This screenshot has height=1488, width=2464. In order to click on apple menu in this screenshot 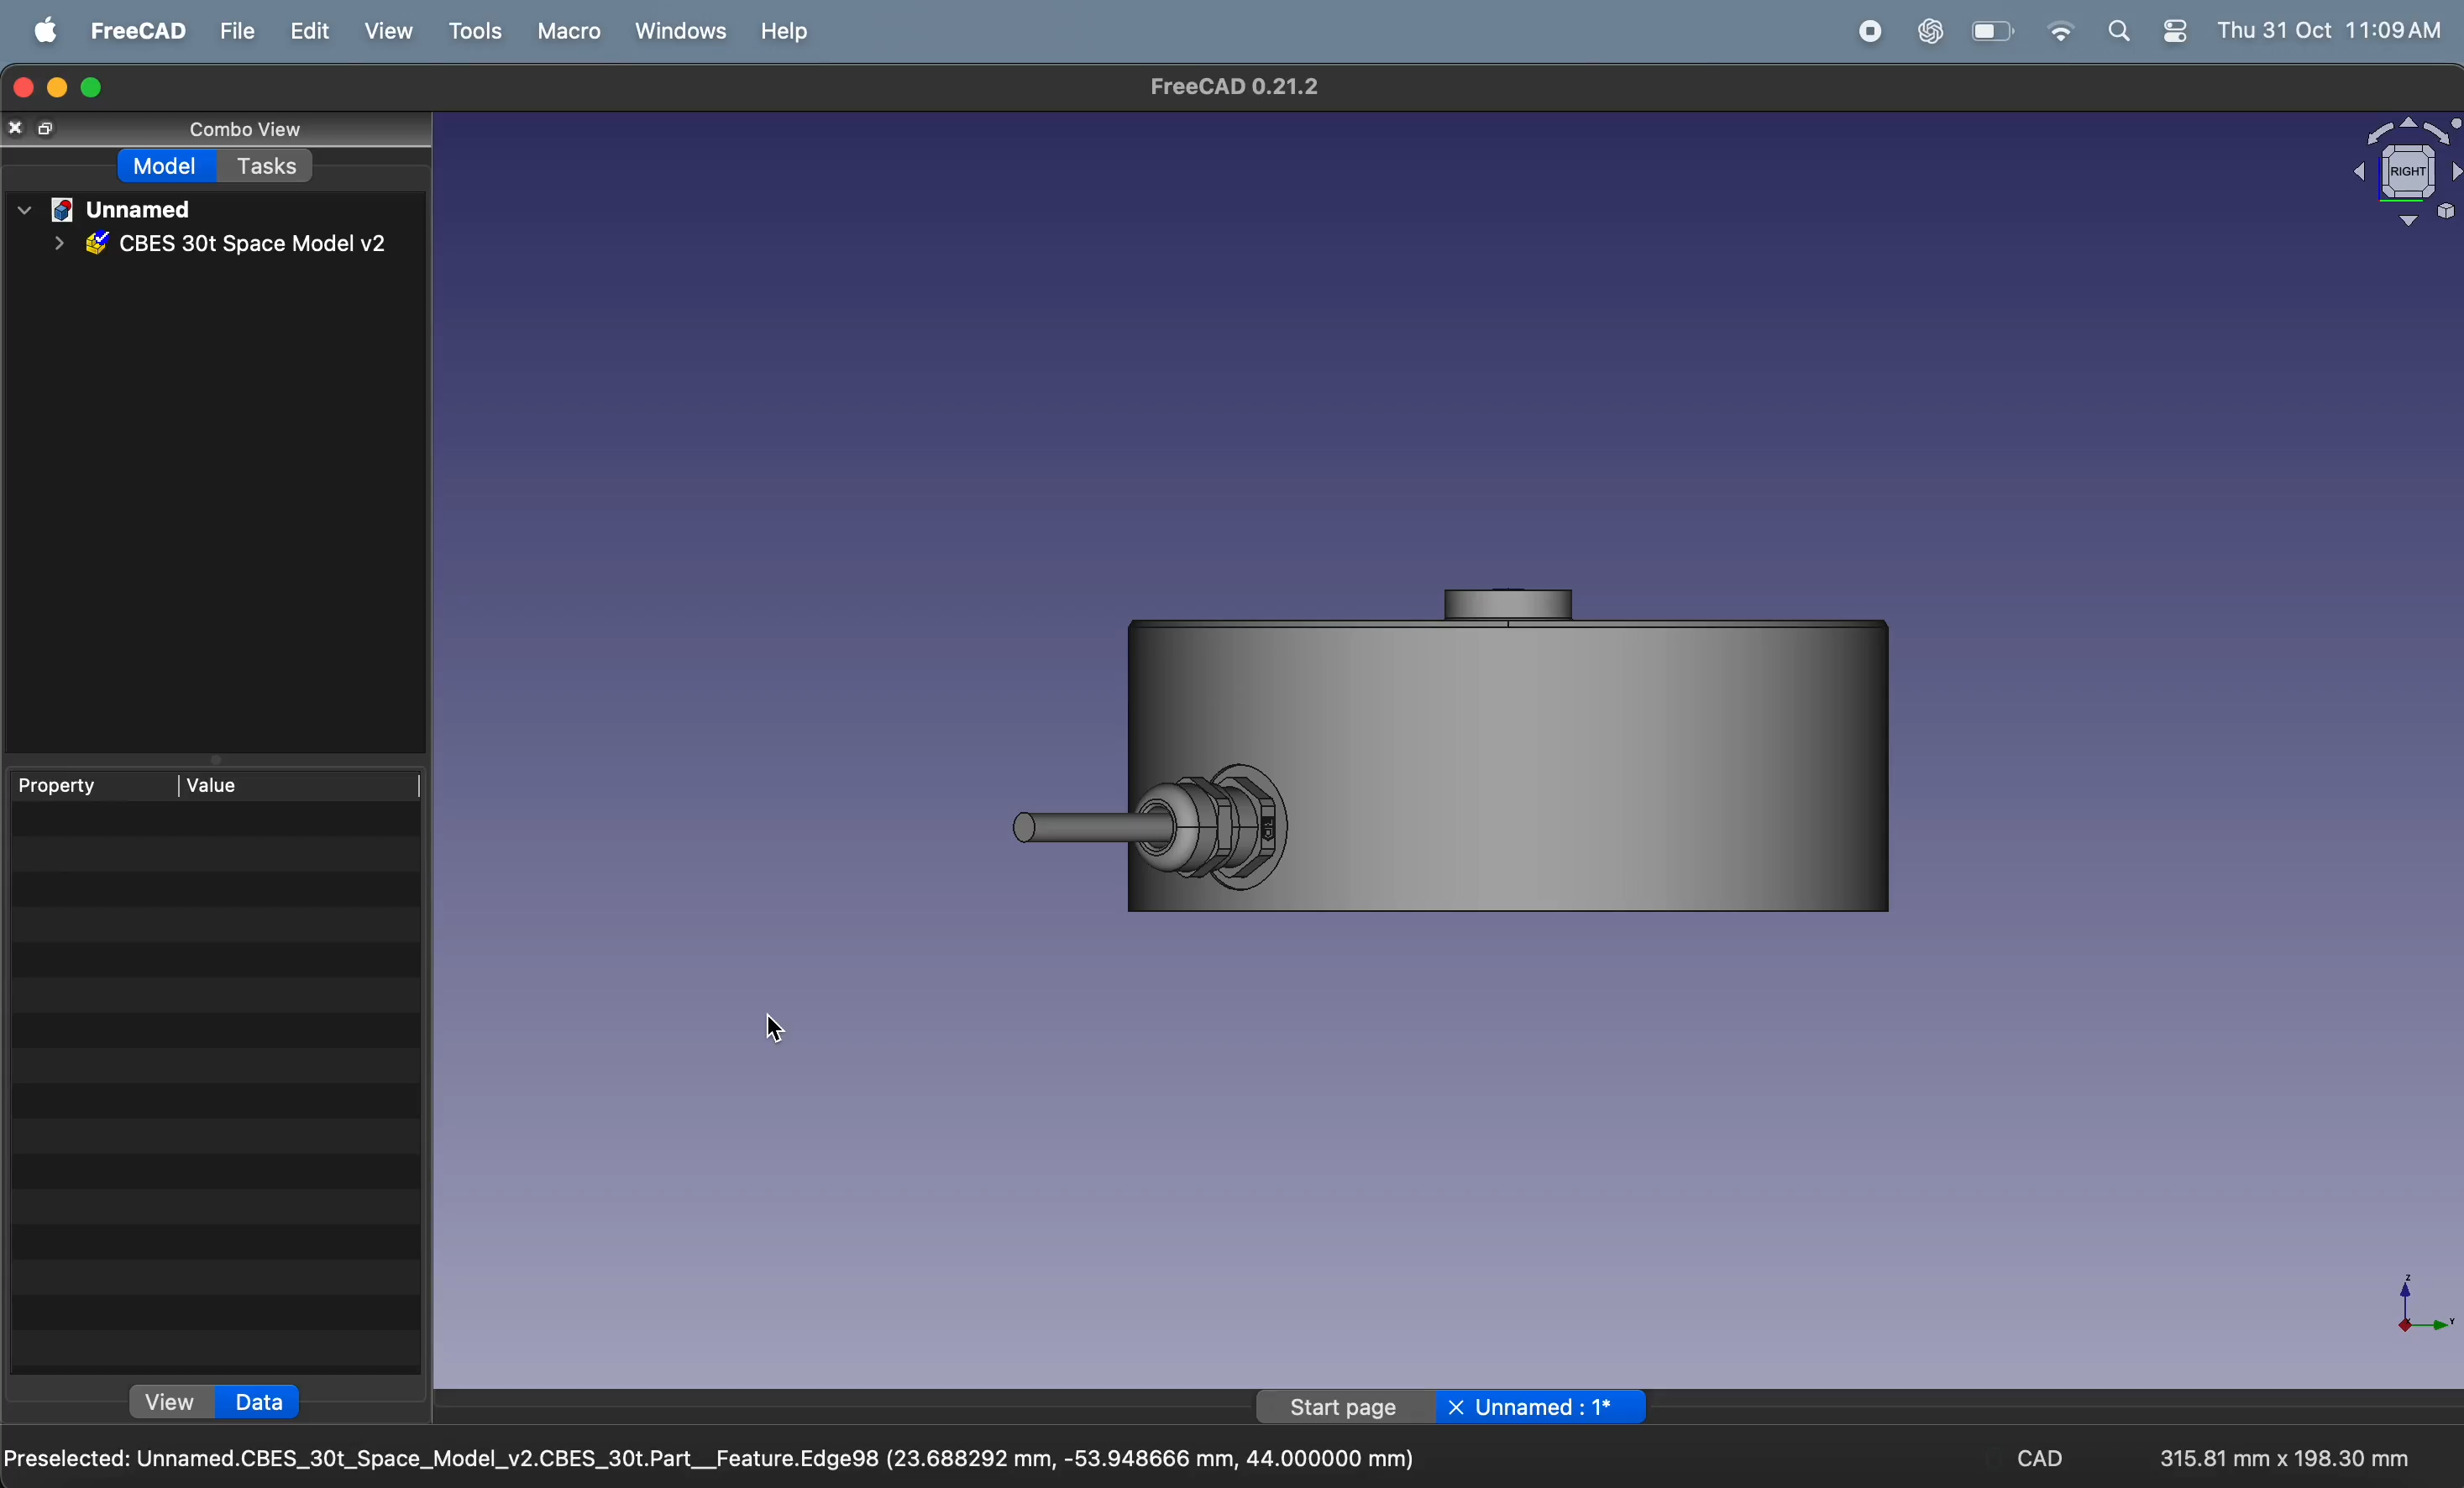, I will do `click(37, 29)`.